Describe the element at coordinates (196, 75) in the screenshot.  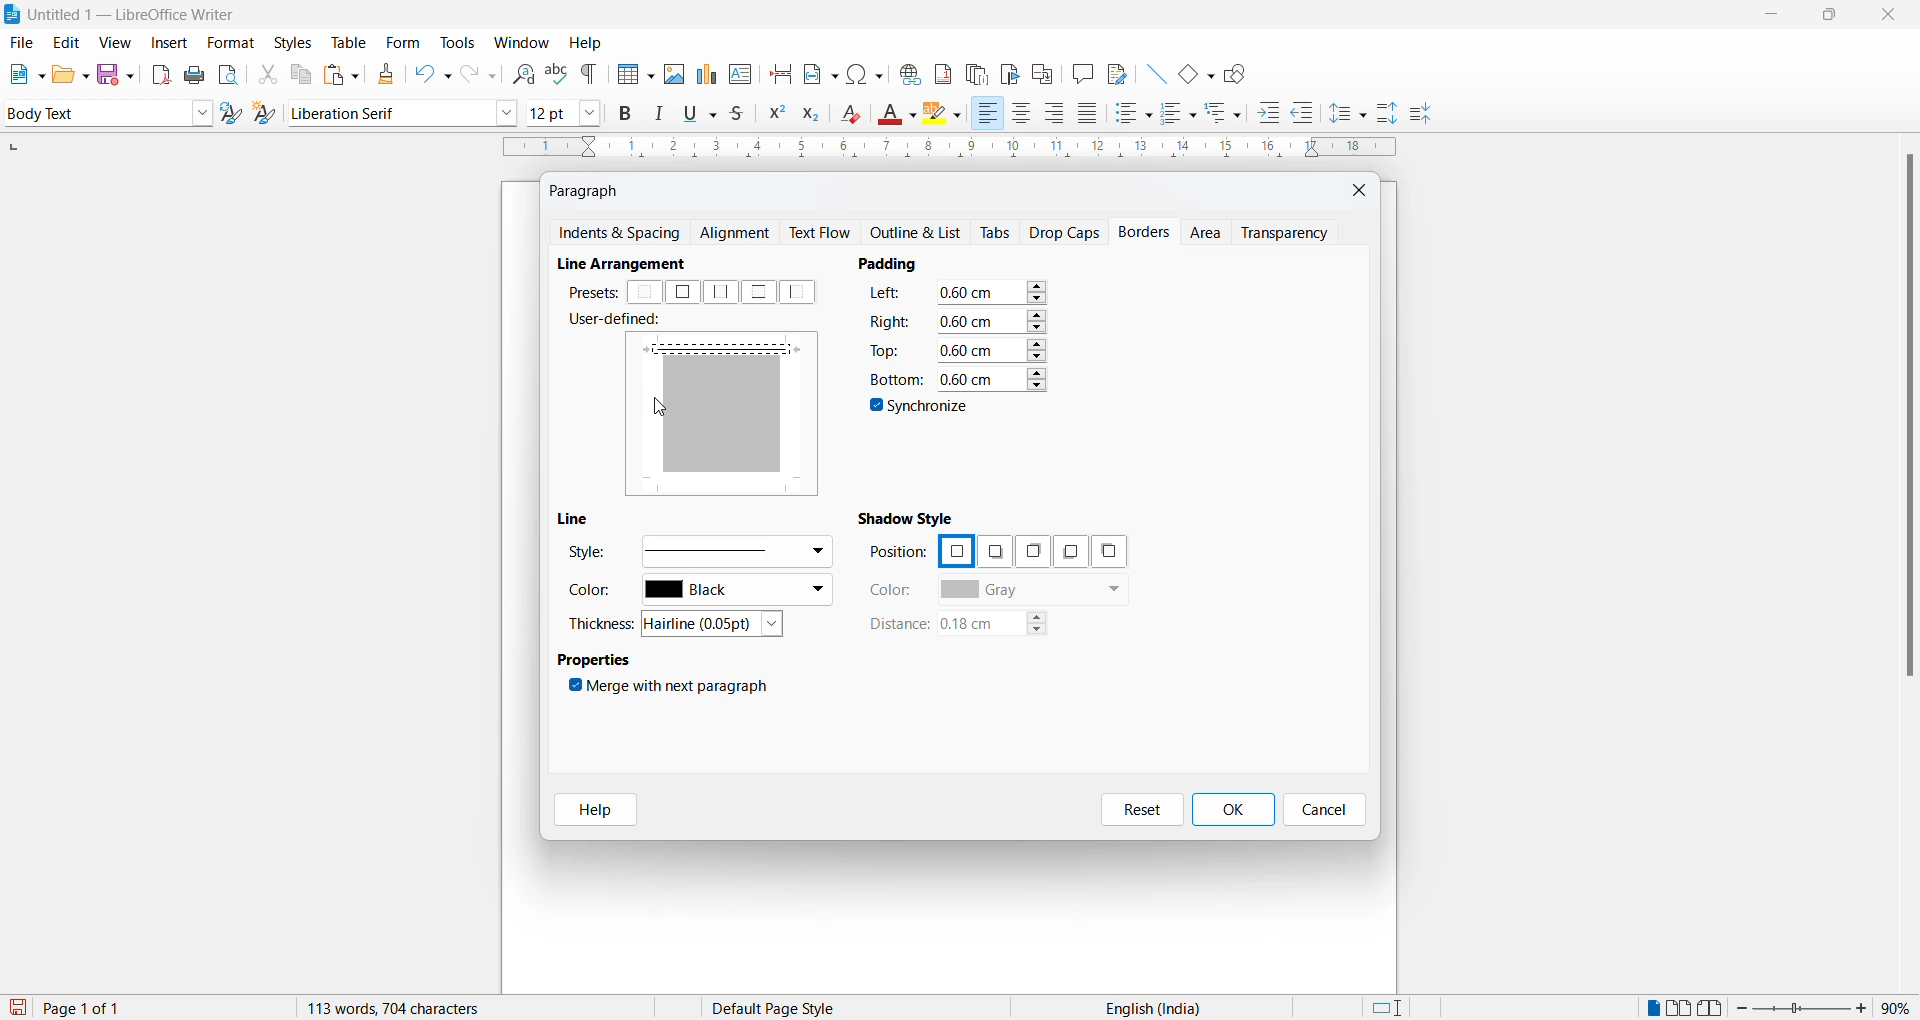
I see `print` at that location.